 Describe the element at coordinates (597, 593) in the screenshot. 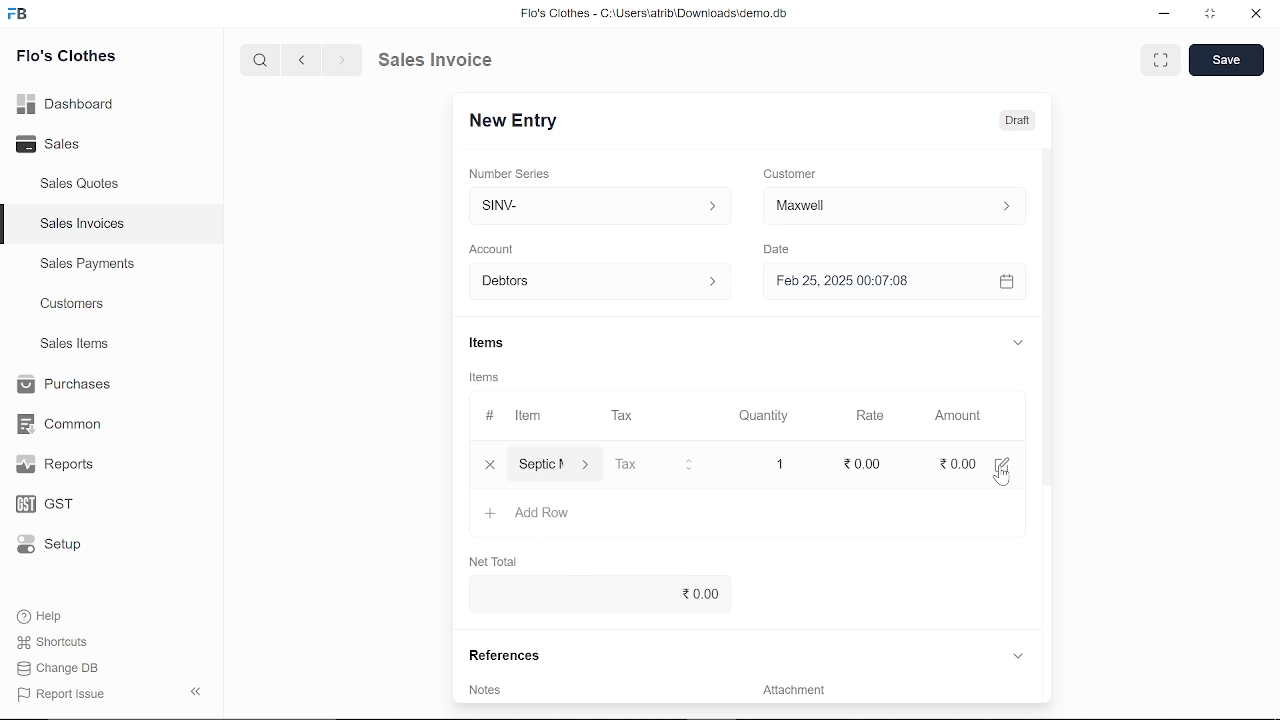

I see `0.00` at that location.